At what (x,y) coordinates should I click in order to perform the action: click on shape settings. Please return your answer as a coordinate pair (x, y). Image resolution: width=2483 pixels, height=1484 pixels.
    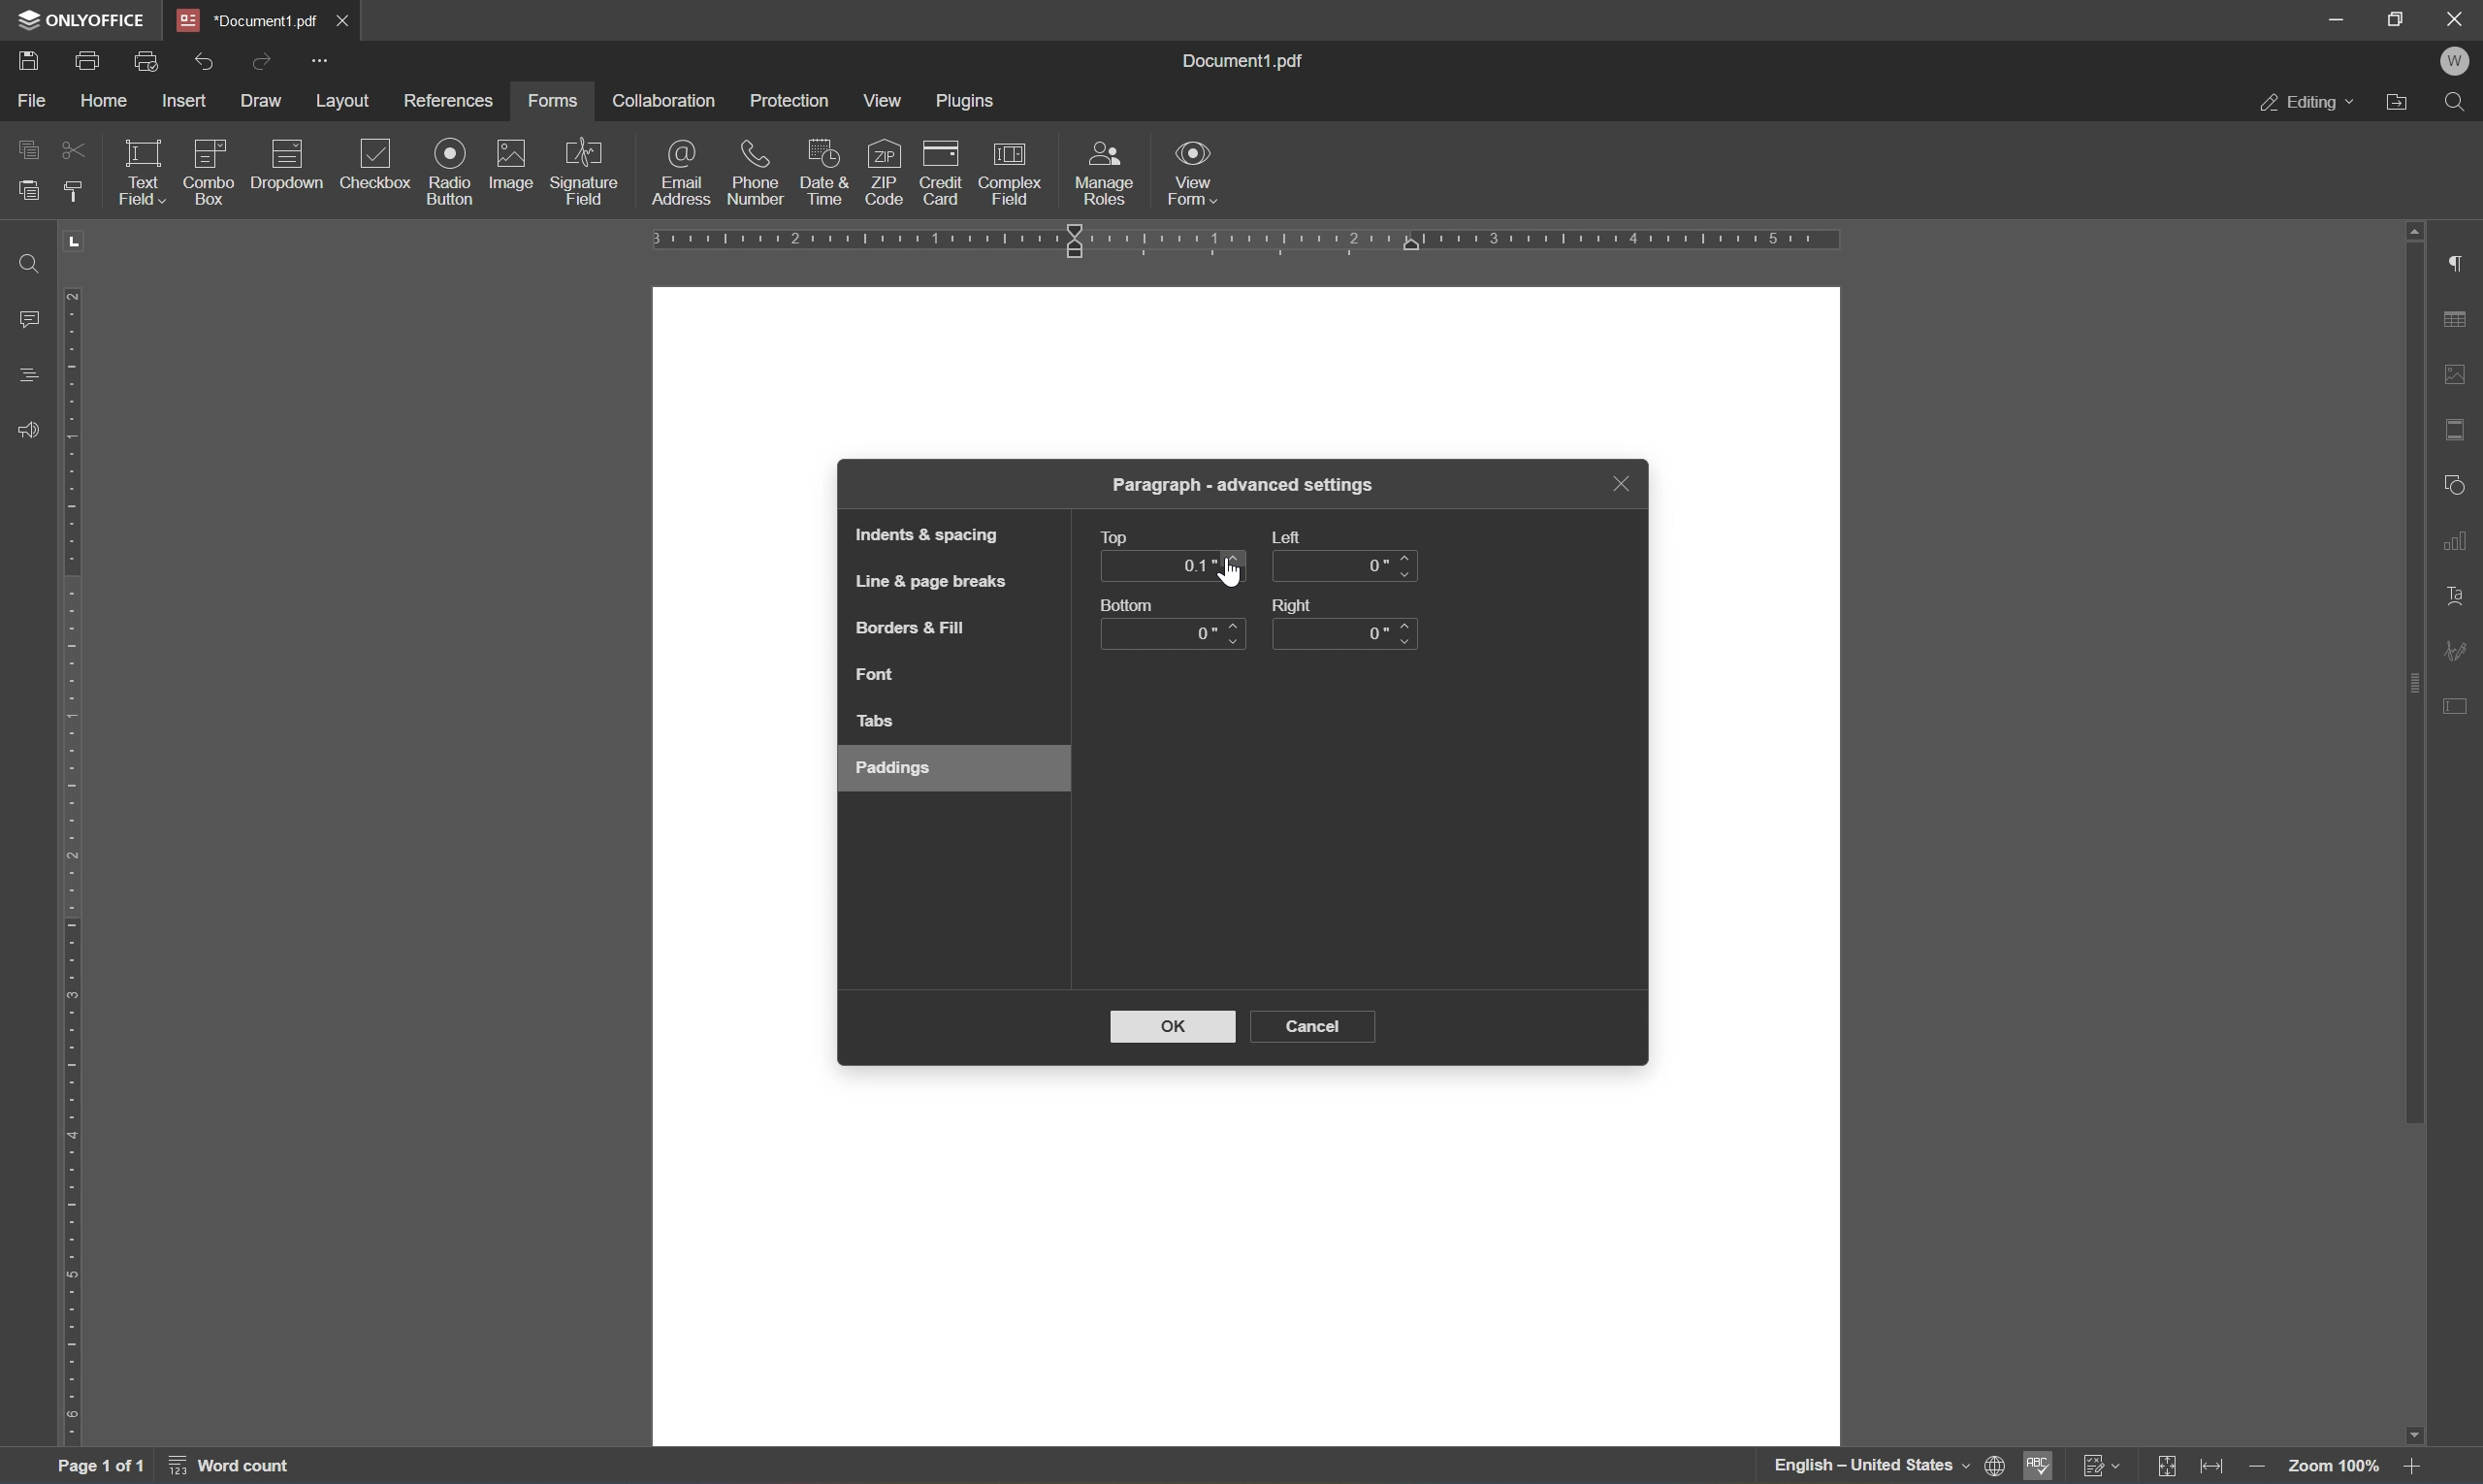
    Looking at the image, I should click on (2455, 483).